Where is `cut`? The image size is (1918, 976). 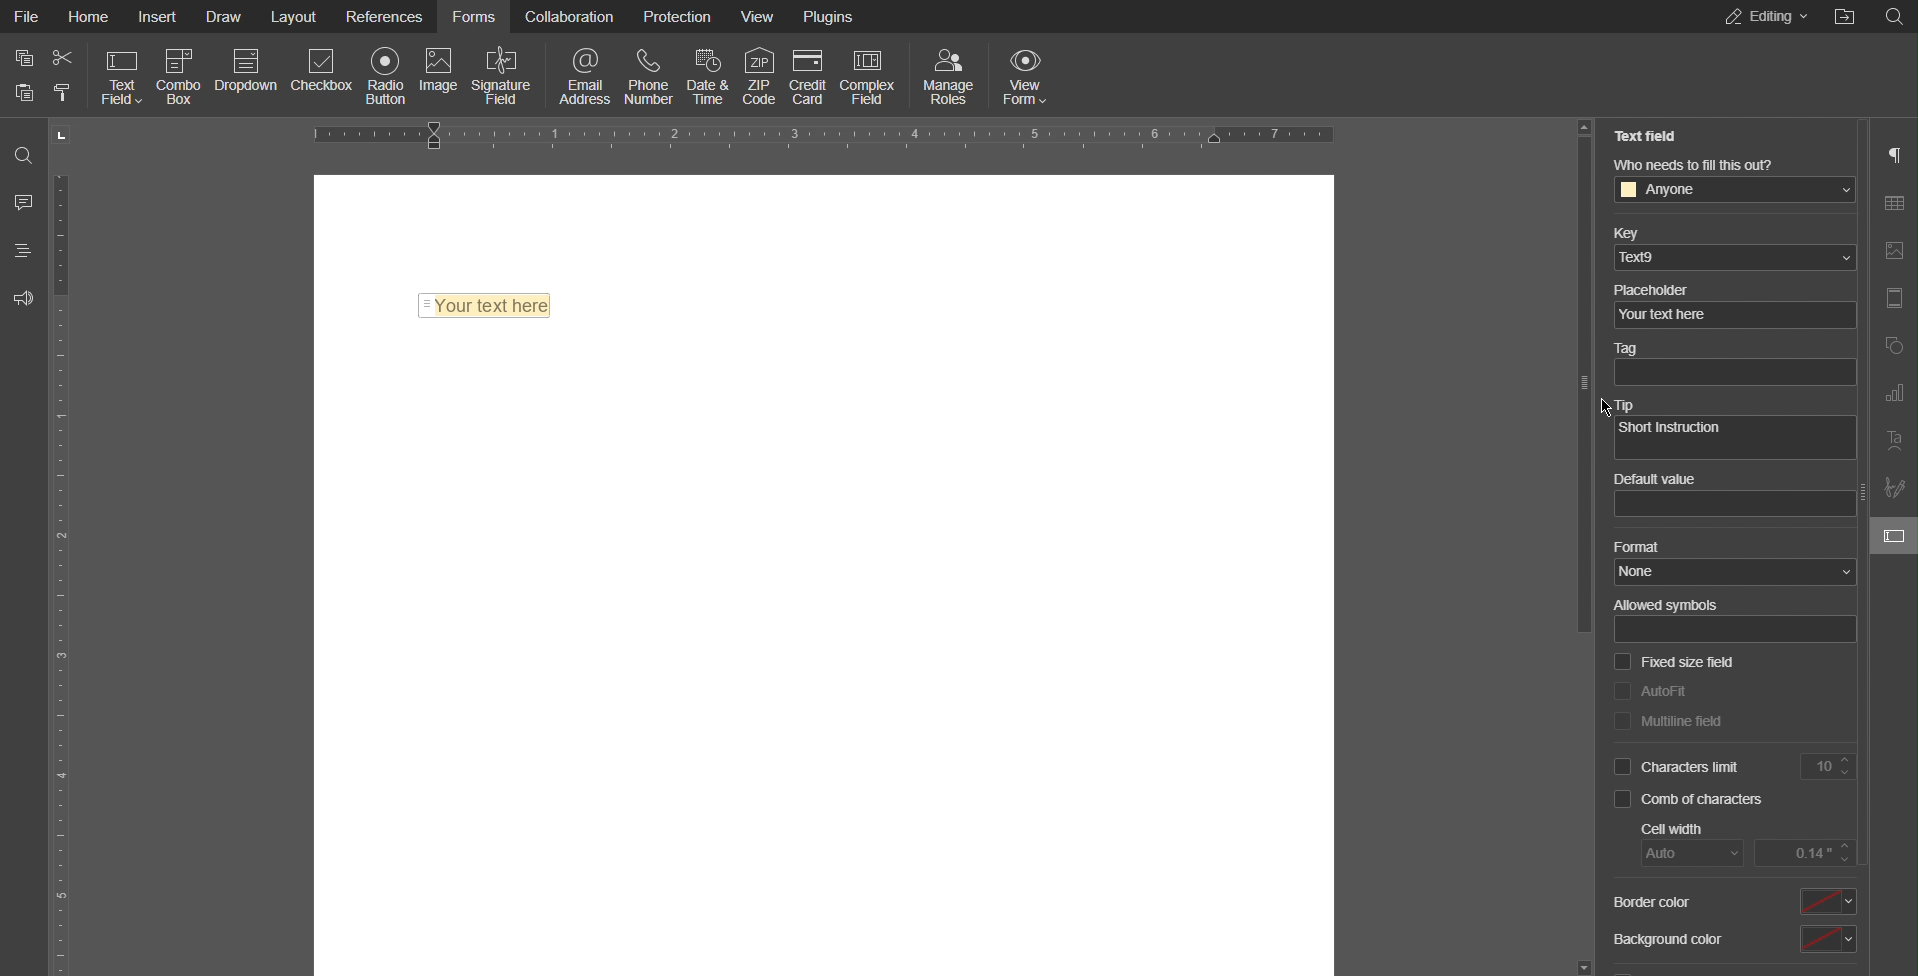 cut is located at coordinates (64, 58).